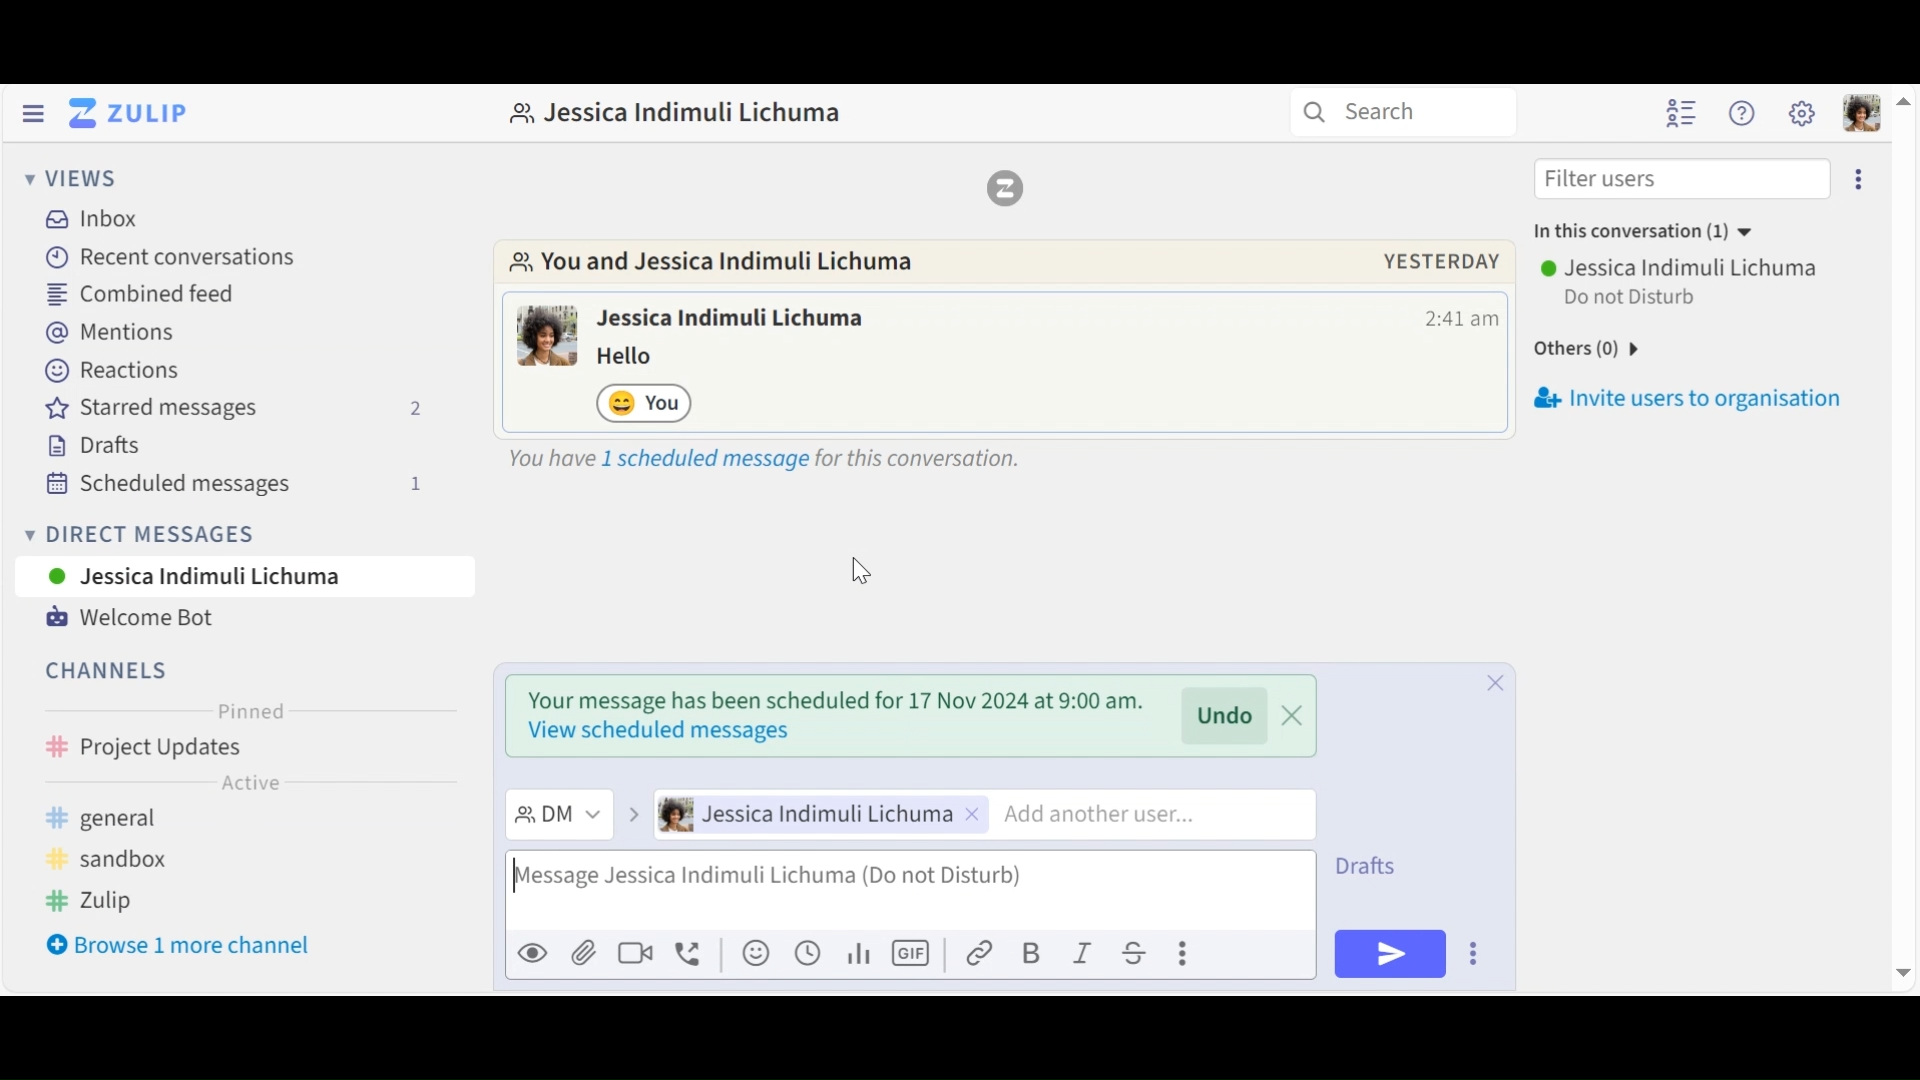  Describe the element at coordinates (1661, 233) in the screenshot. I see `in this conversation(1)` at that location.